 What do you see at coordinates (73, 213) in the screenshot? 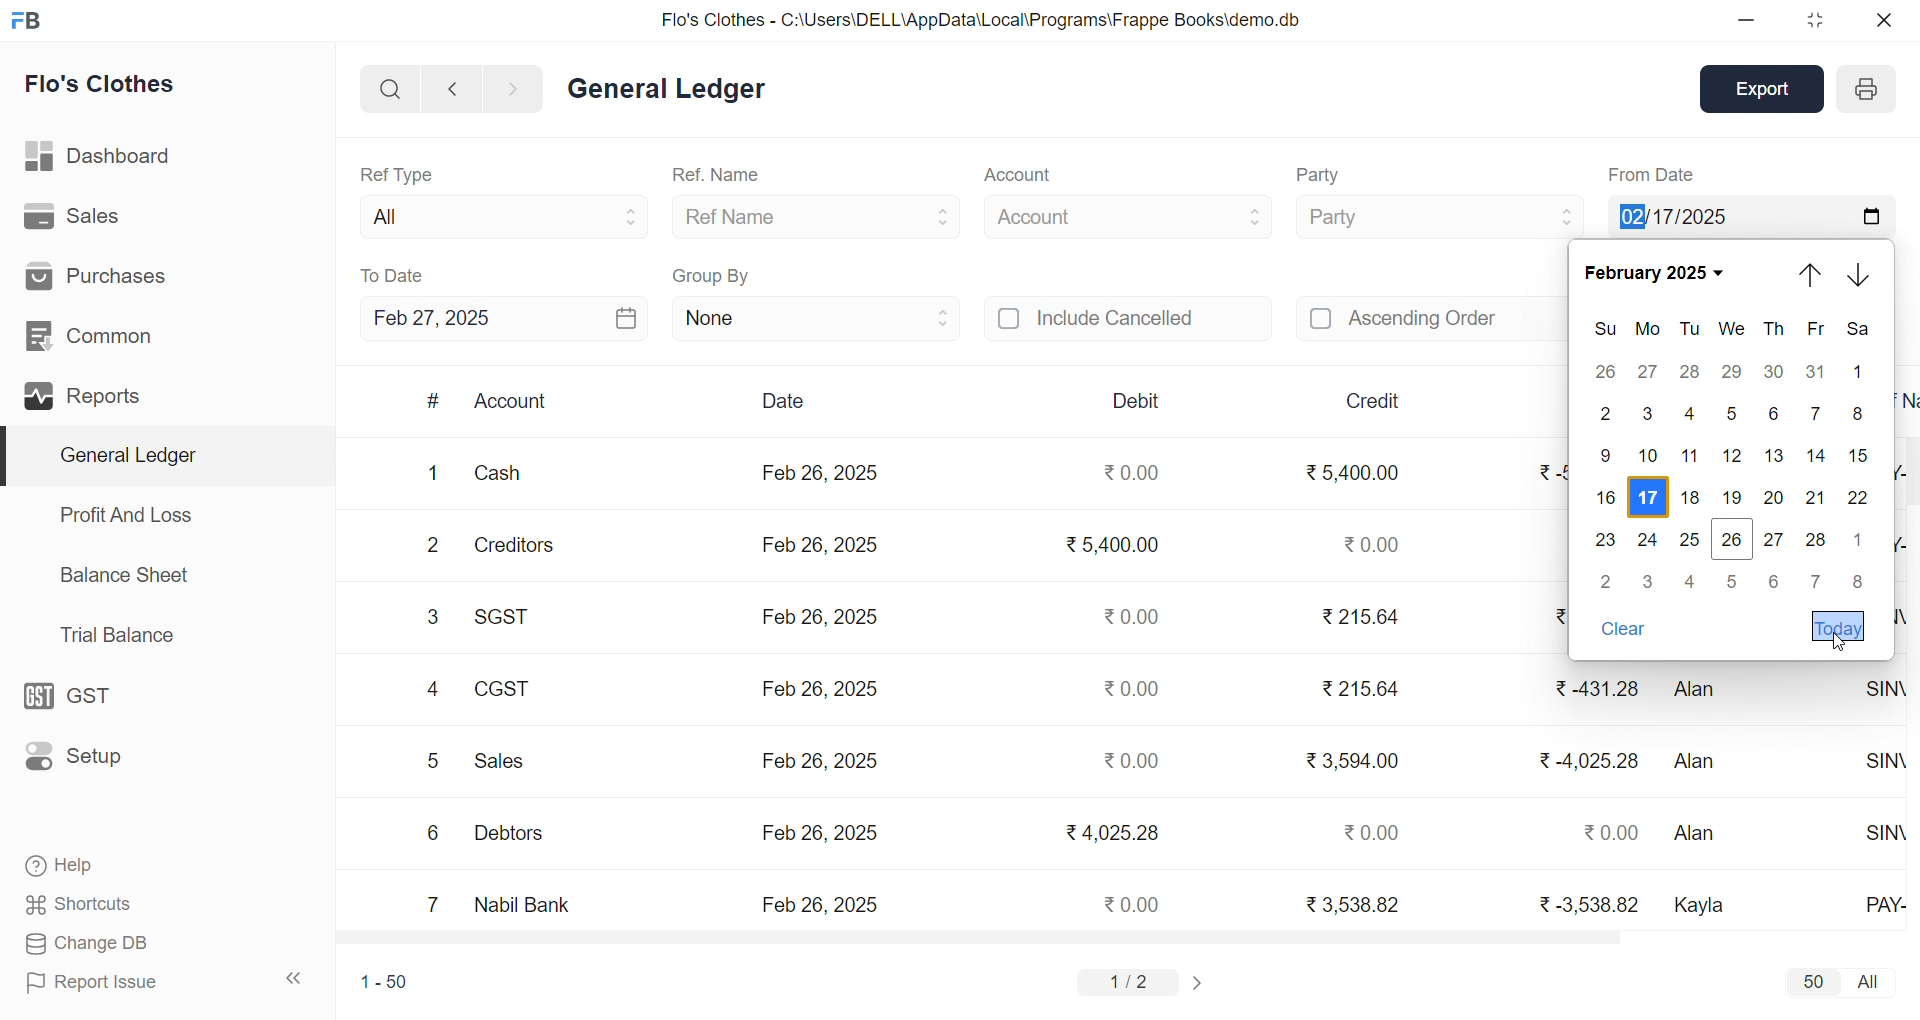
I see `Sales` at bounding box center [73, 213].